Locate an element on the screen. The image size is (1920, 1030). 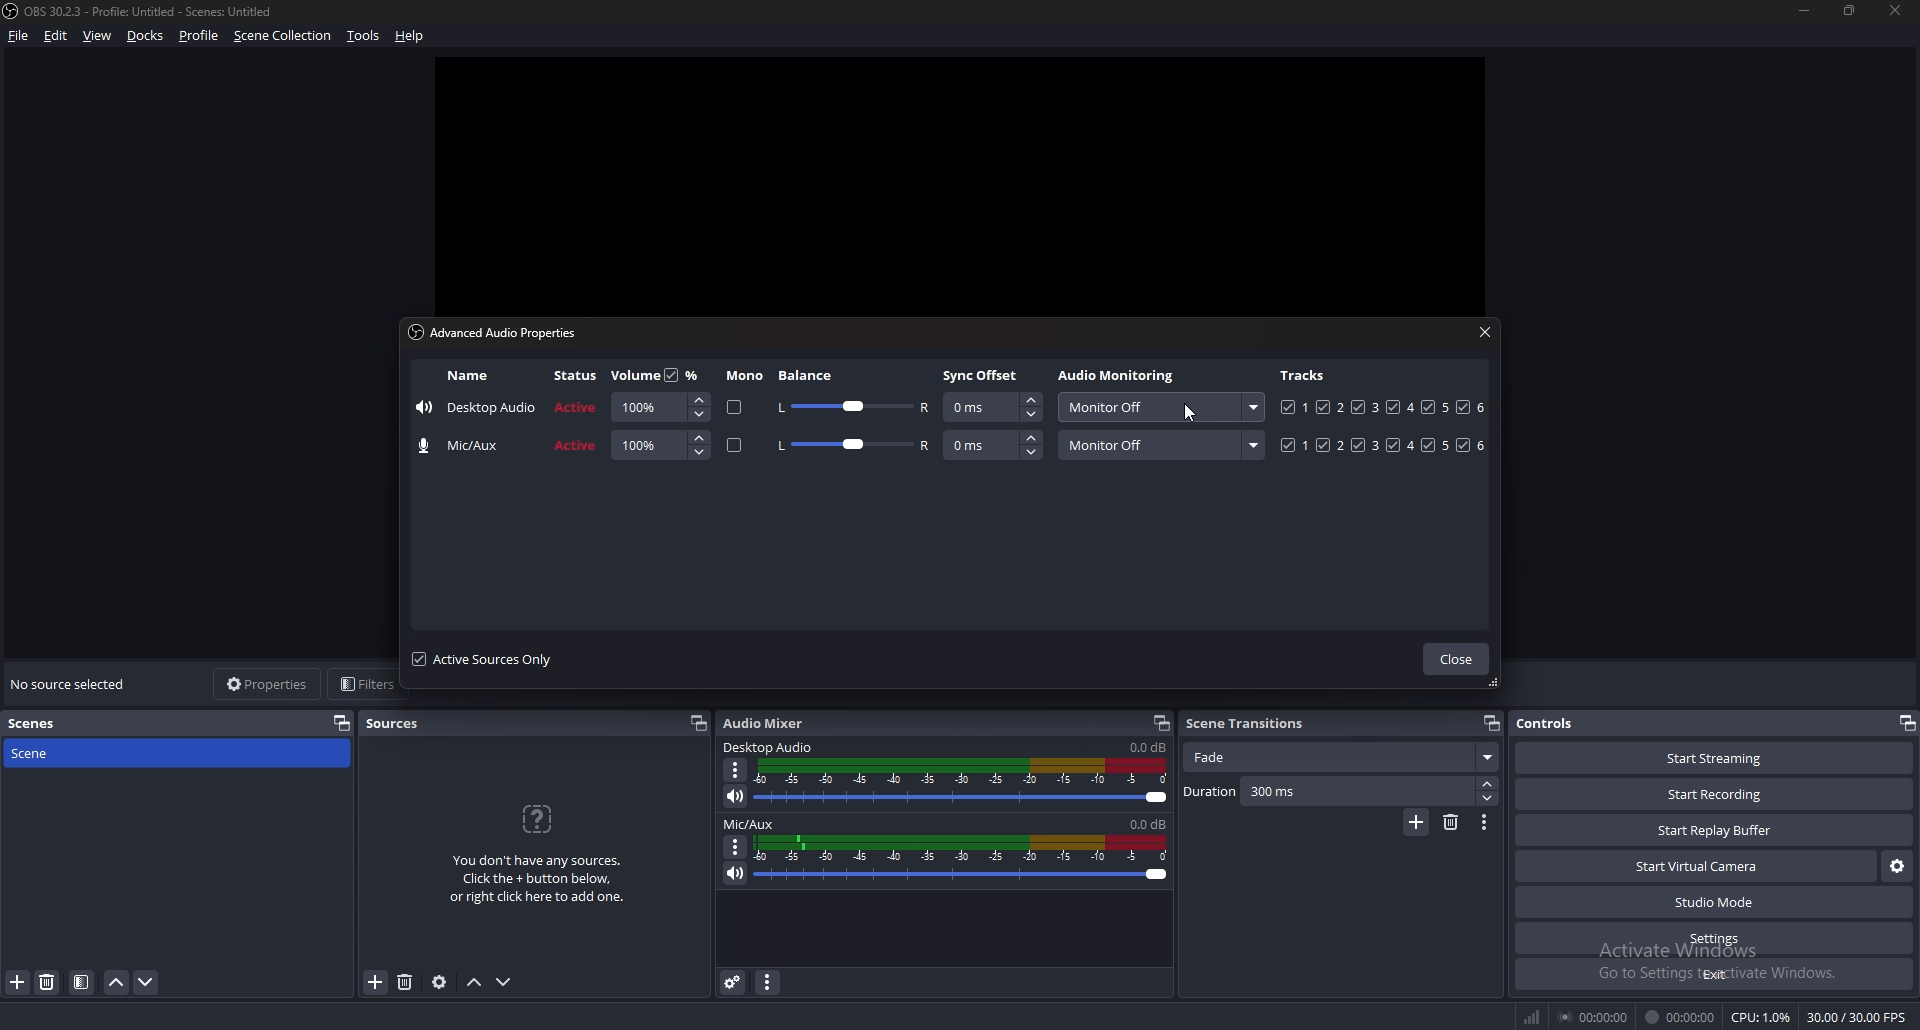
mute is located at coordinates (736, 873).